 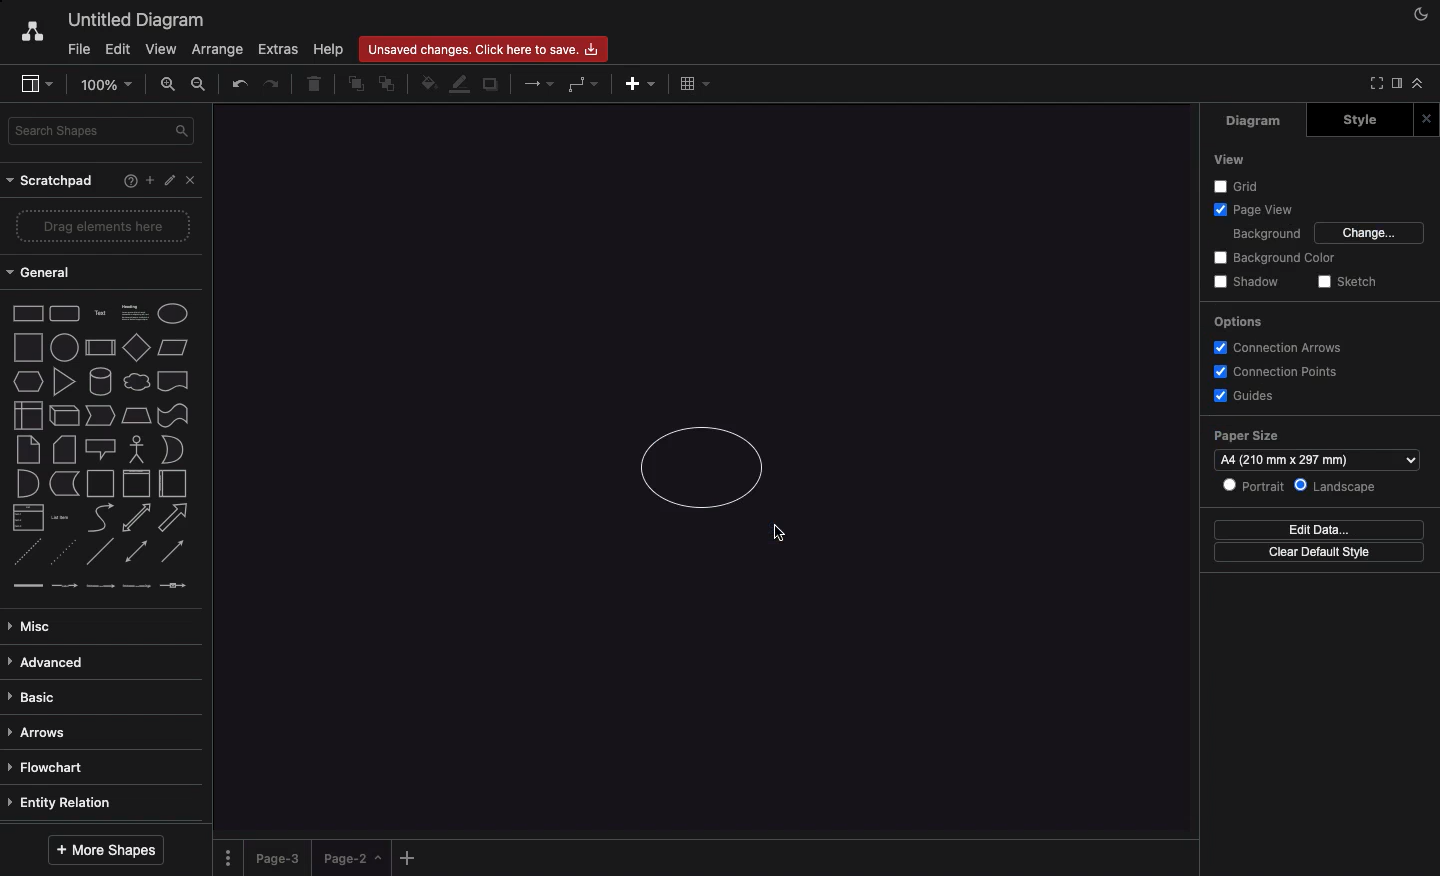 I want to click on internal storage, so click(x=29, y=415).